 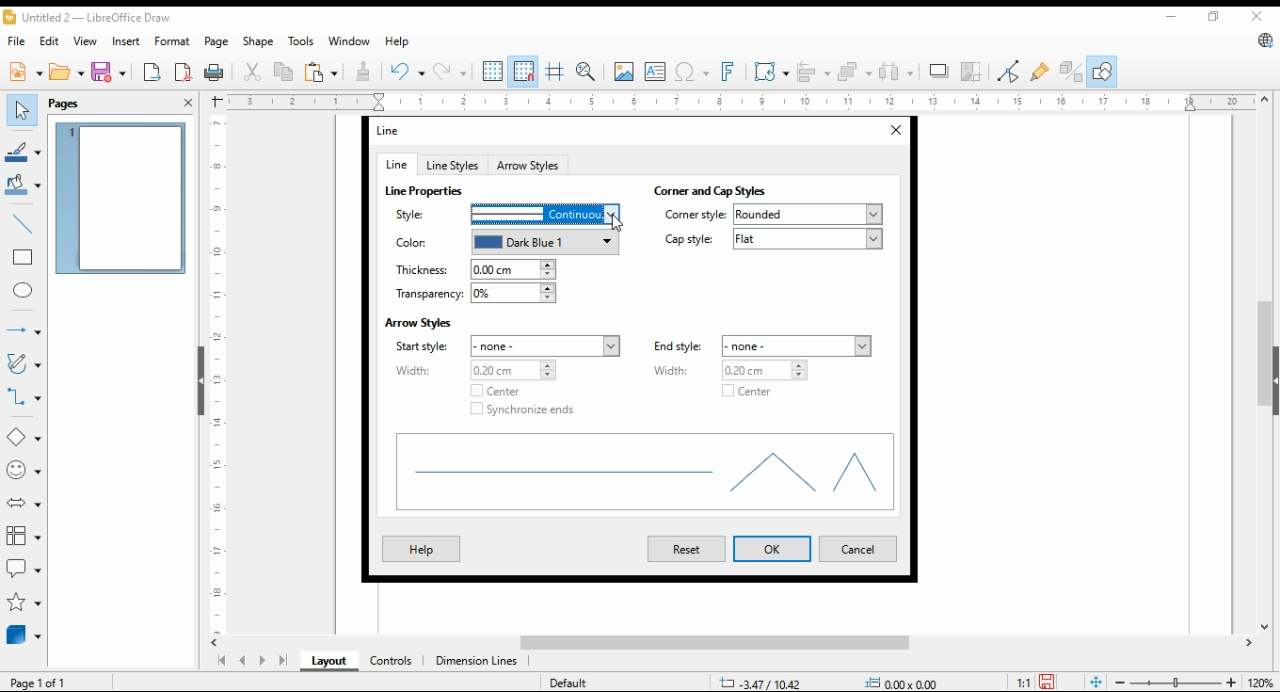 What do you see at coordinates (215, 72) in the screenshot?
I see `print` at bounding box center [215, 72].